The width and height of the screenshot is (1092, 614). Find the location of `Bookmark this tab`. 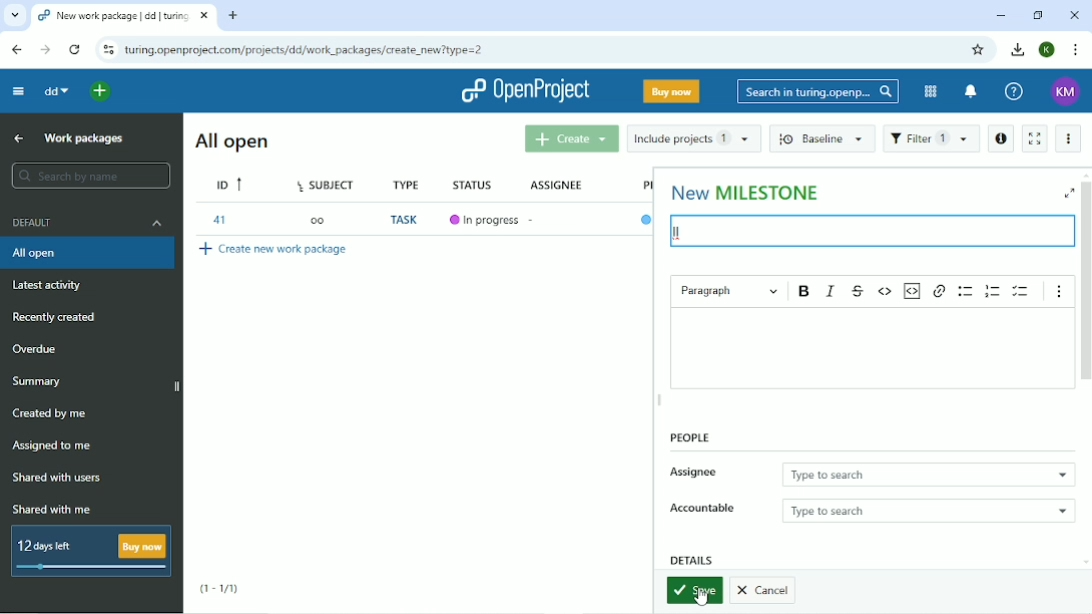

Bookmark this tab is located at coordinates (977, 50).